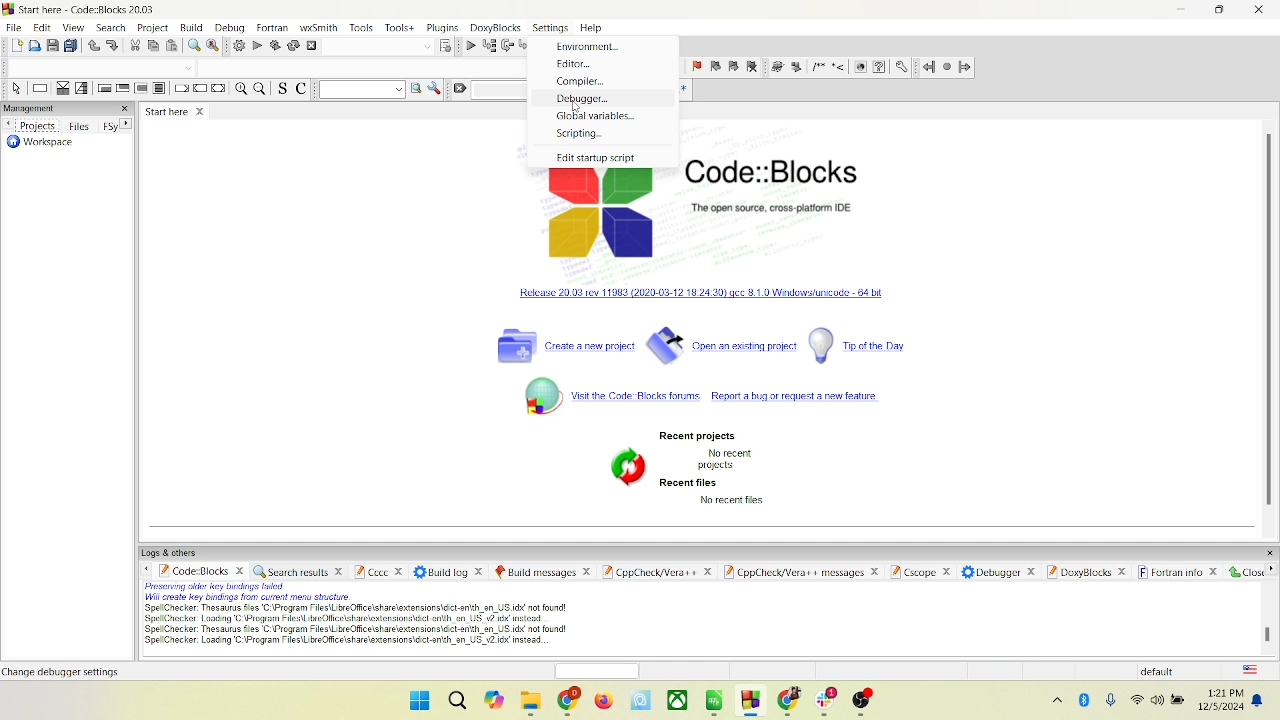 This screenshot has width=1280, height=720. What do you see at coordinates (1262, 699) in the screenshot?
I see `notification` at bounding box center [1262, 699].